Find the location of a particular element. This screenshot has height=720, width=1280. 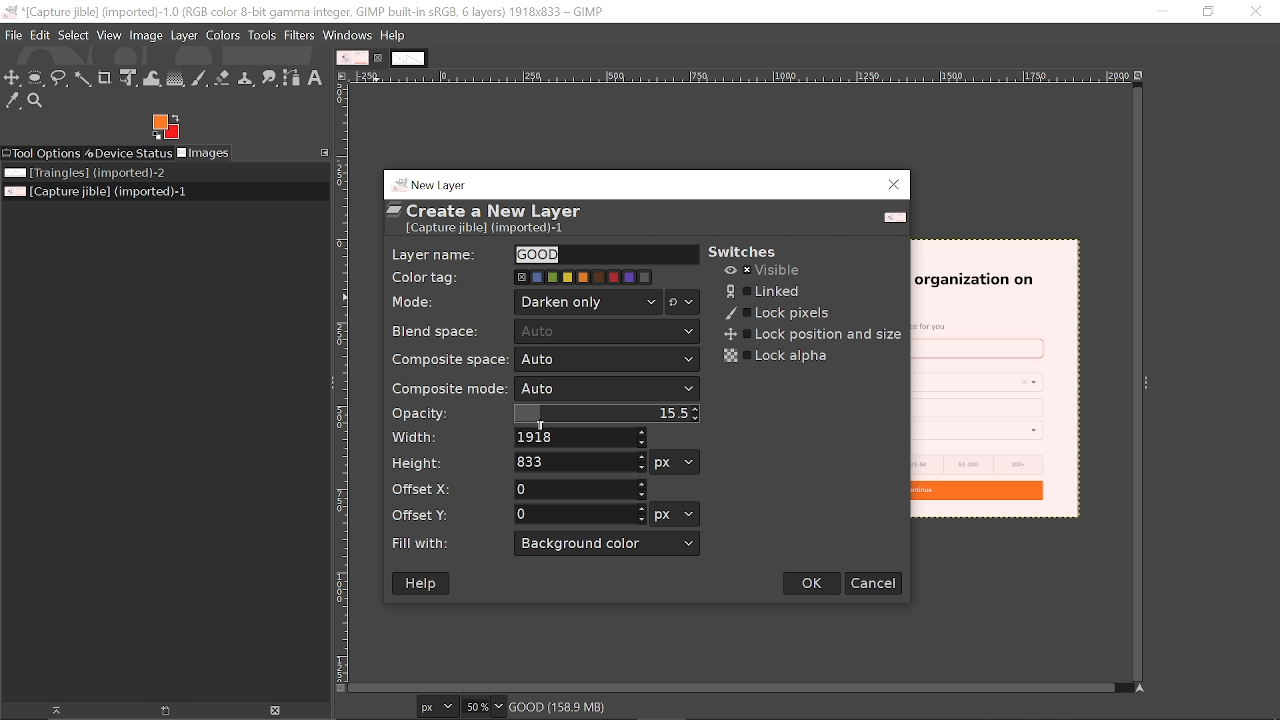

Text tool is located at coordinates (316, 77).